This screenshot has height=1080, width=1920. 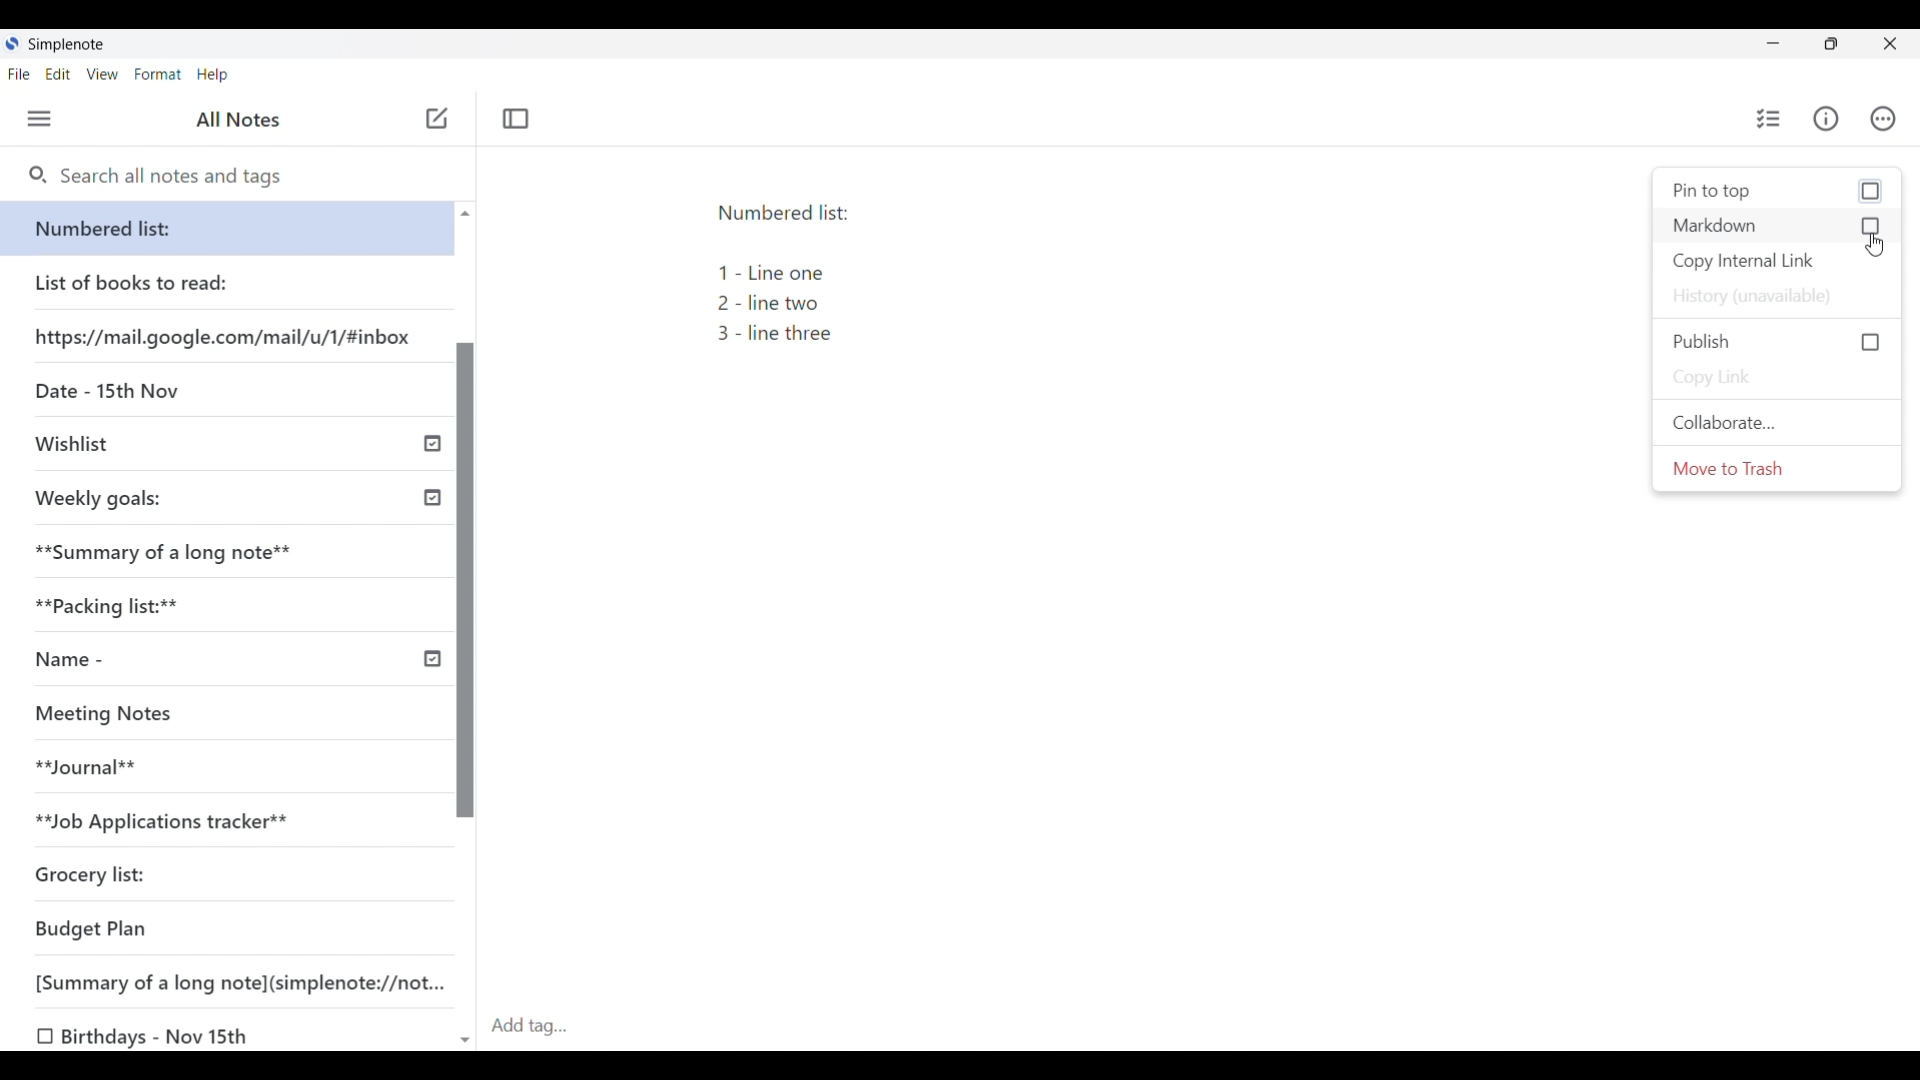 What do you see at coordinates (1773, 43) in the screenshot?
I see `Minimize` at bounding box center [1773, 43].